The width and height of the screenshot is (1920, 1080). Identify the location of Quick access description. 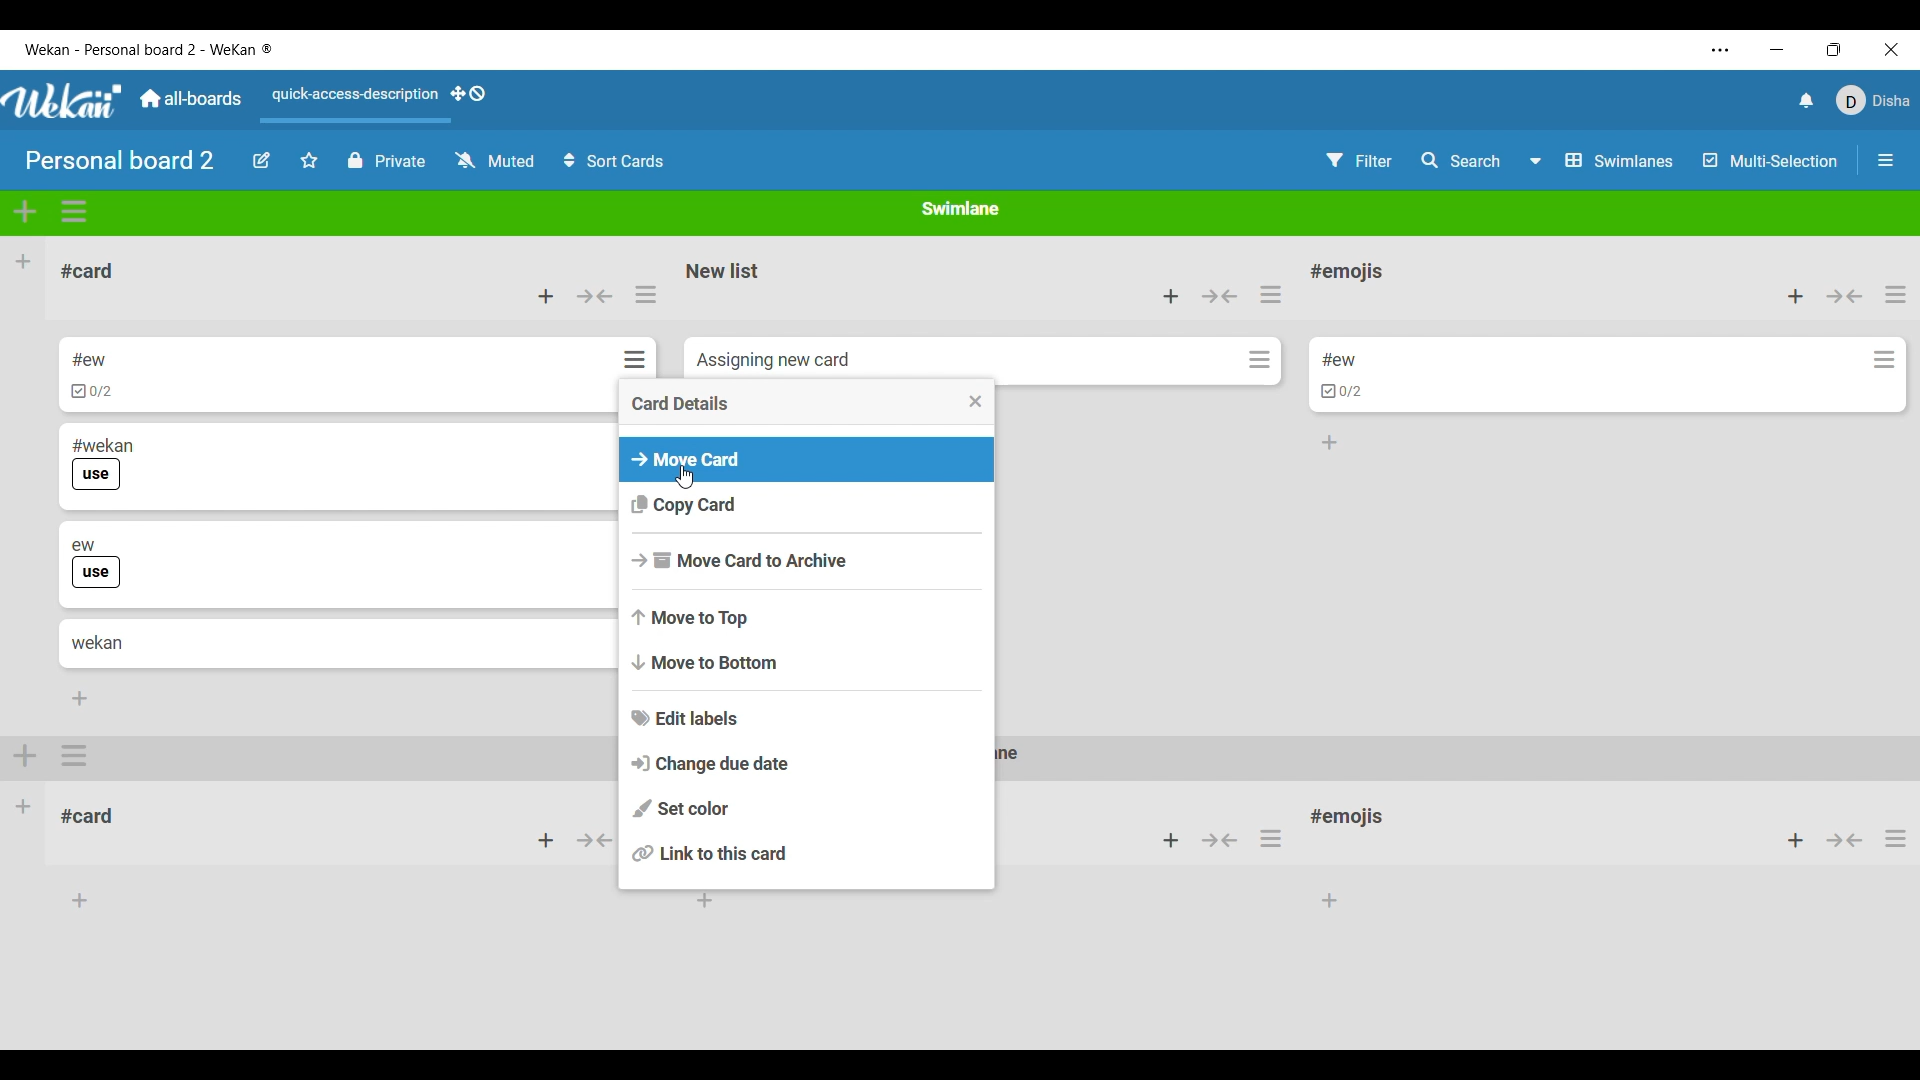
(350, 103).